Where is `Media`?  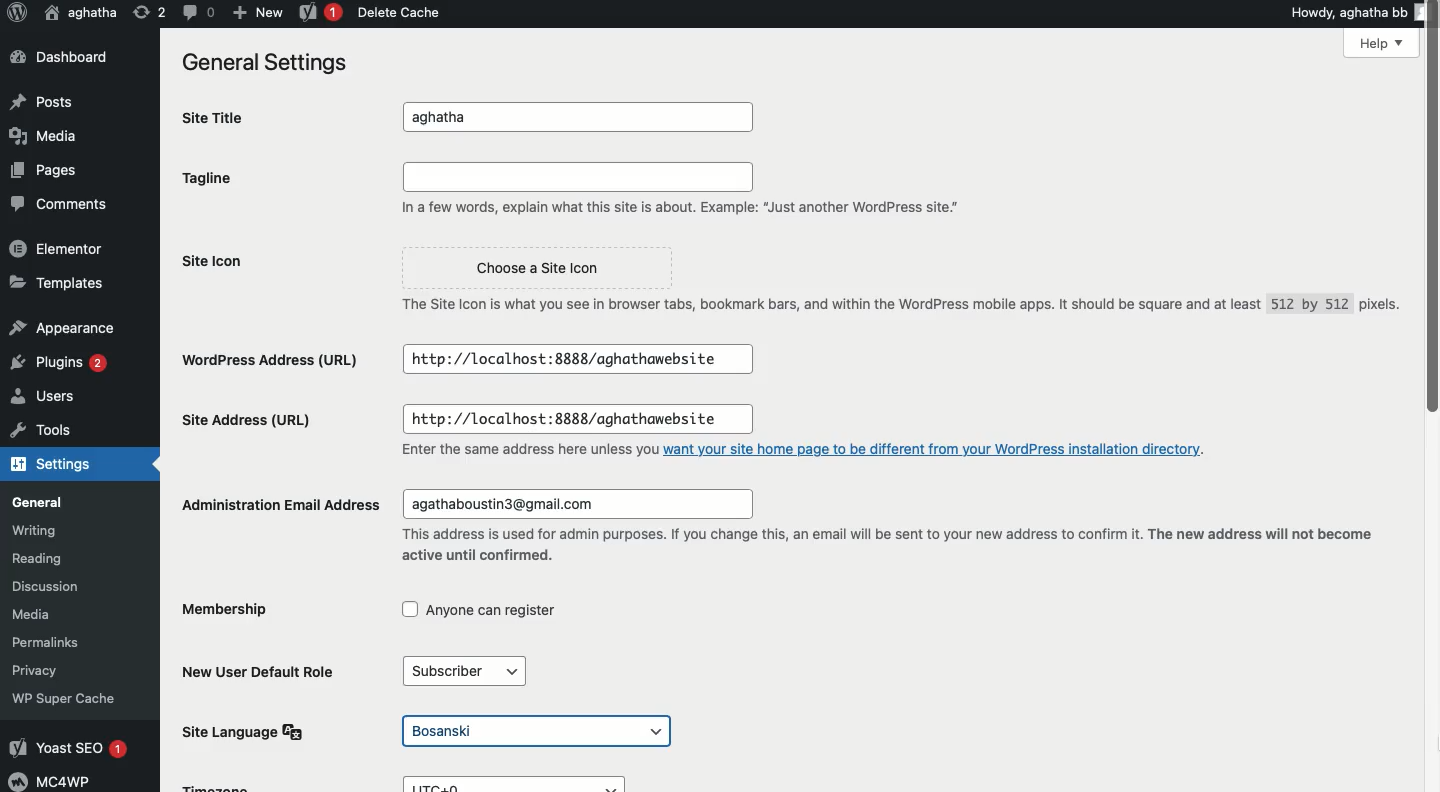 Media is located at coordinates (45, 137).